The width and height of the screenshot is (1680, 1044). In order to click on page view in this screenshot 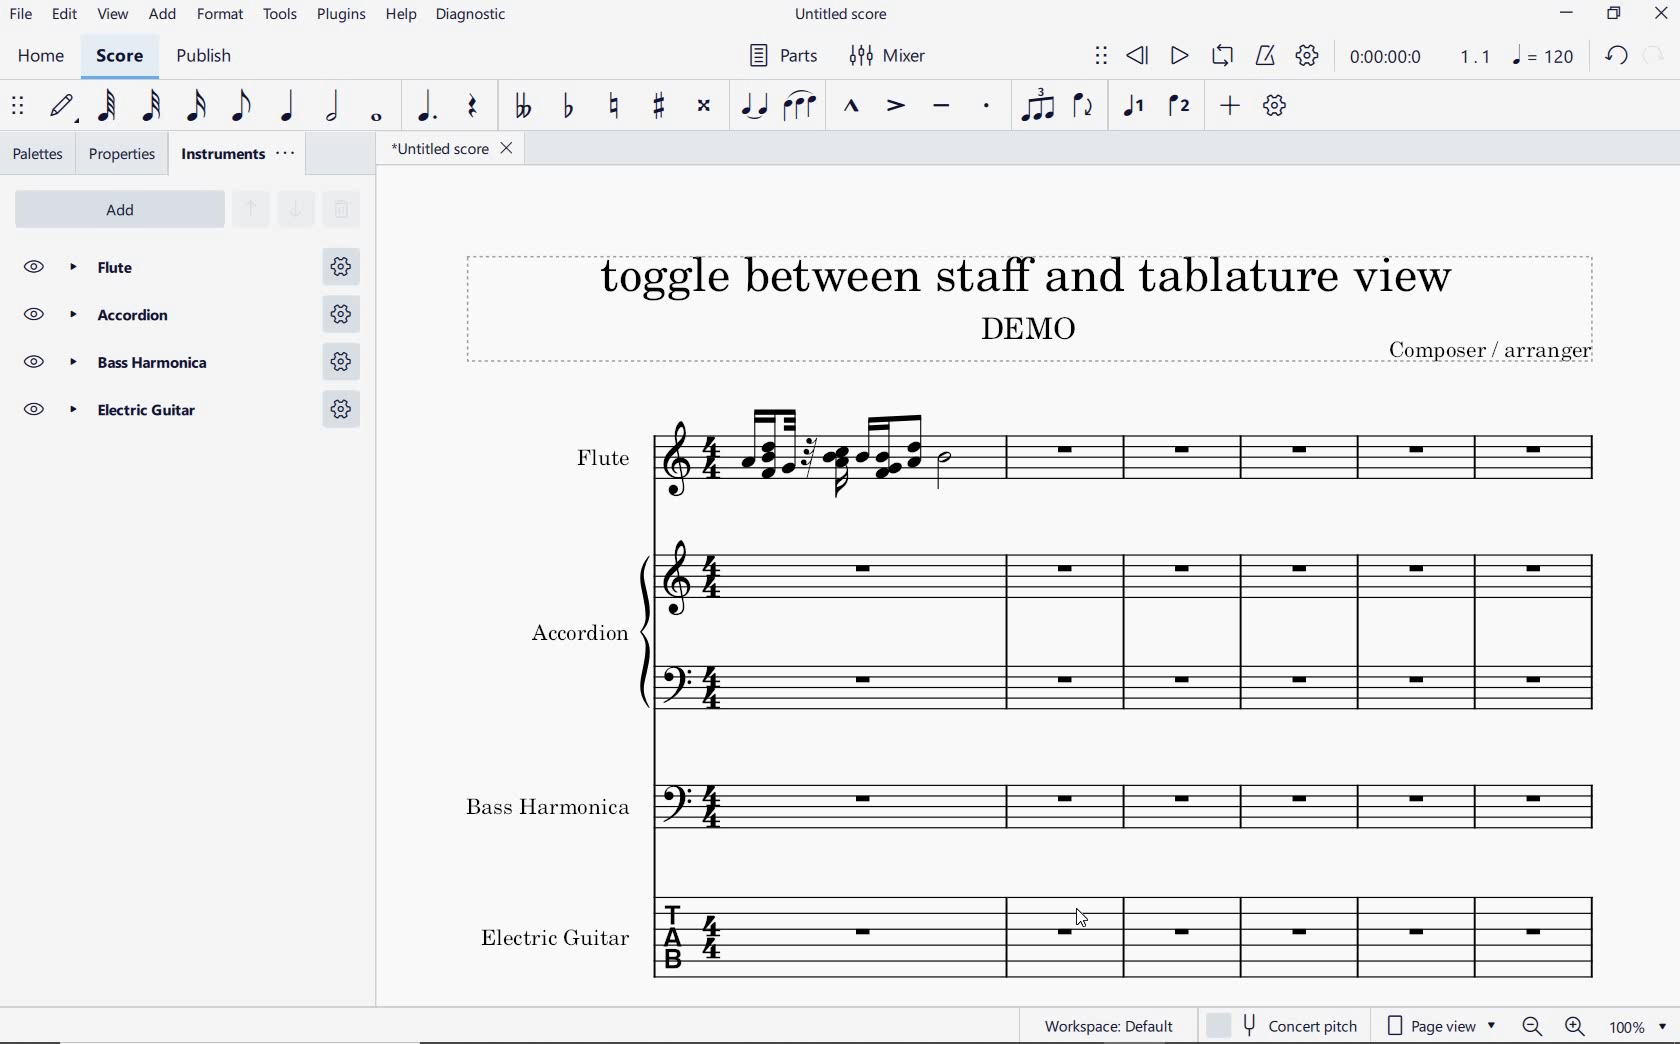, I will do `click(1442, 1025)`.